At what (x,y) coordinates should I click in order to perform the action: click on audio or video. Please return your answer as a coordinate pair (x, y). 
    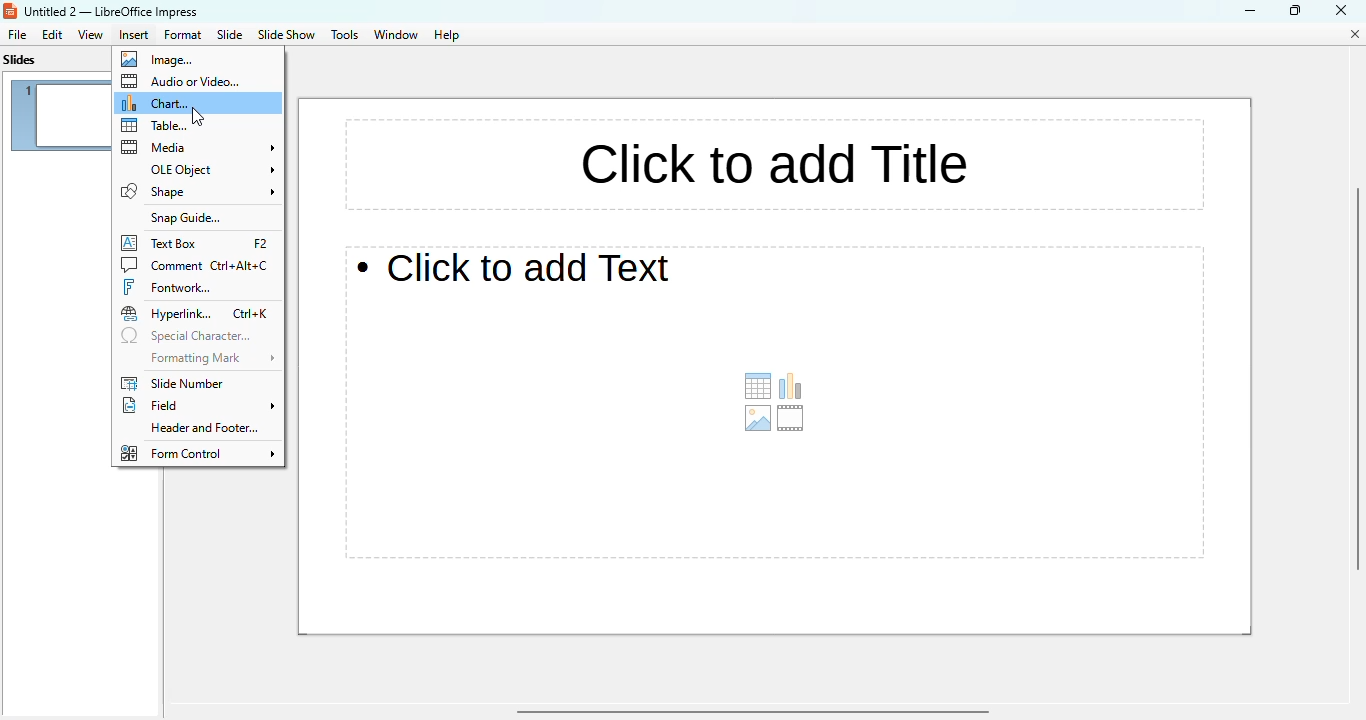
    Looking at the image, I should click on (184, 81).